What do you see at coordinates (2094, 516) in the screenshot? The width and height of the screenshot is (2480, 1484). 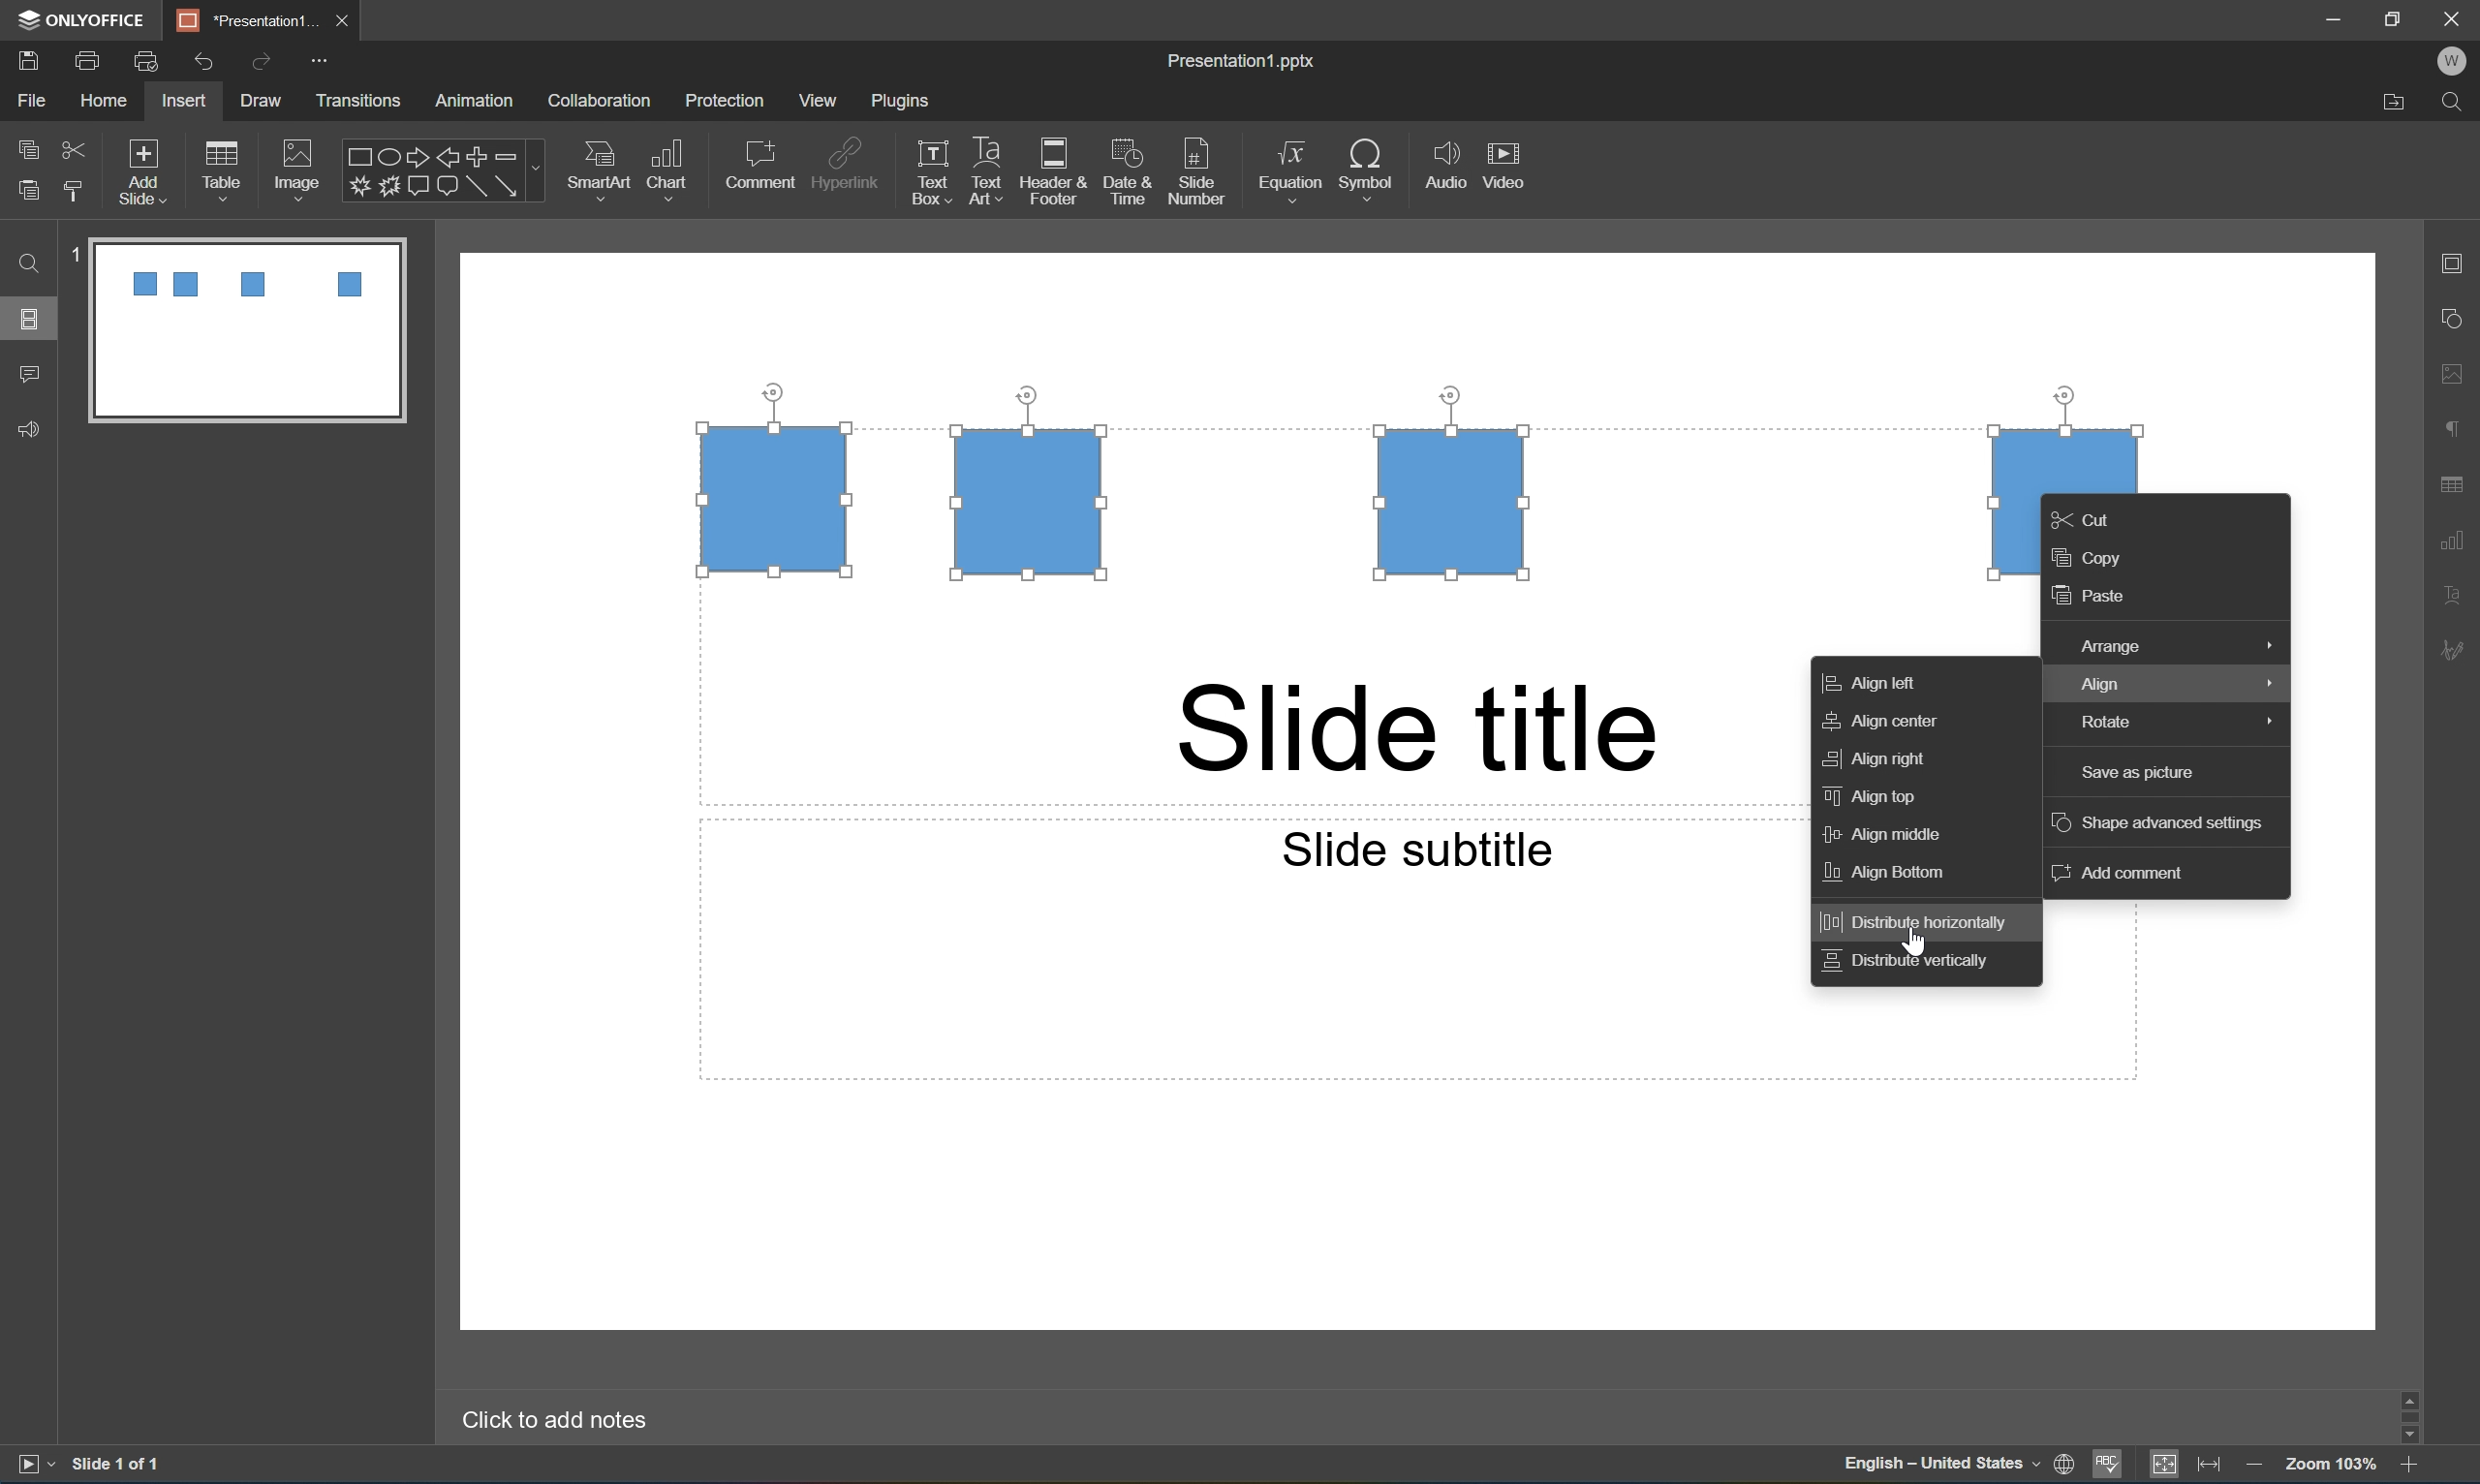 I see `cut` at bounding box center [2094, 516].